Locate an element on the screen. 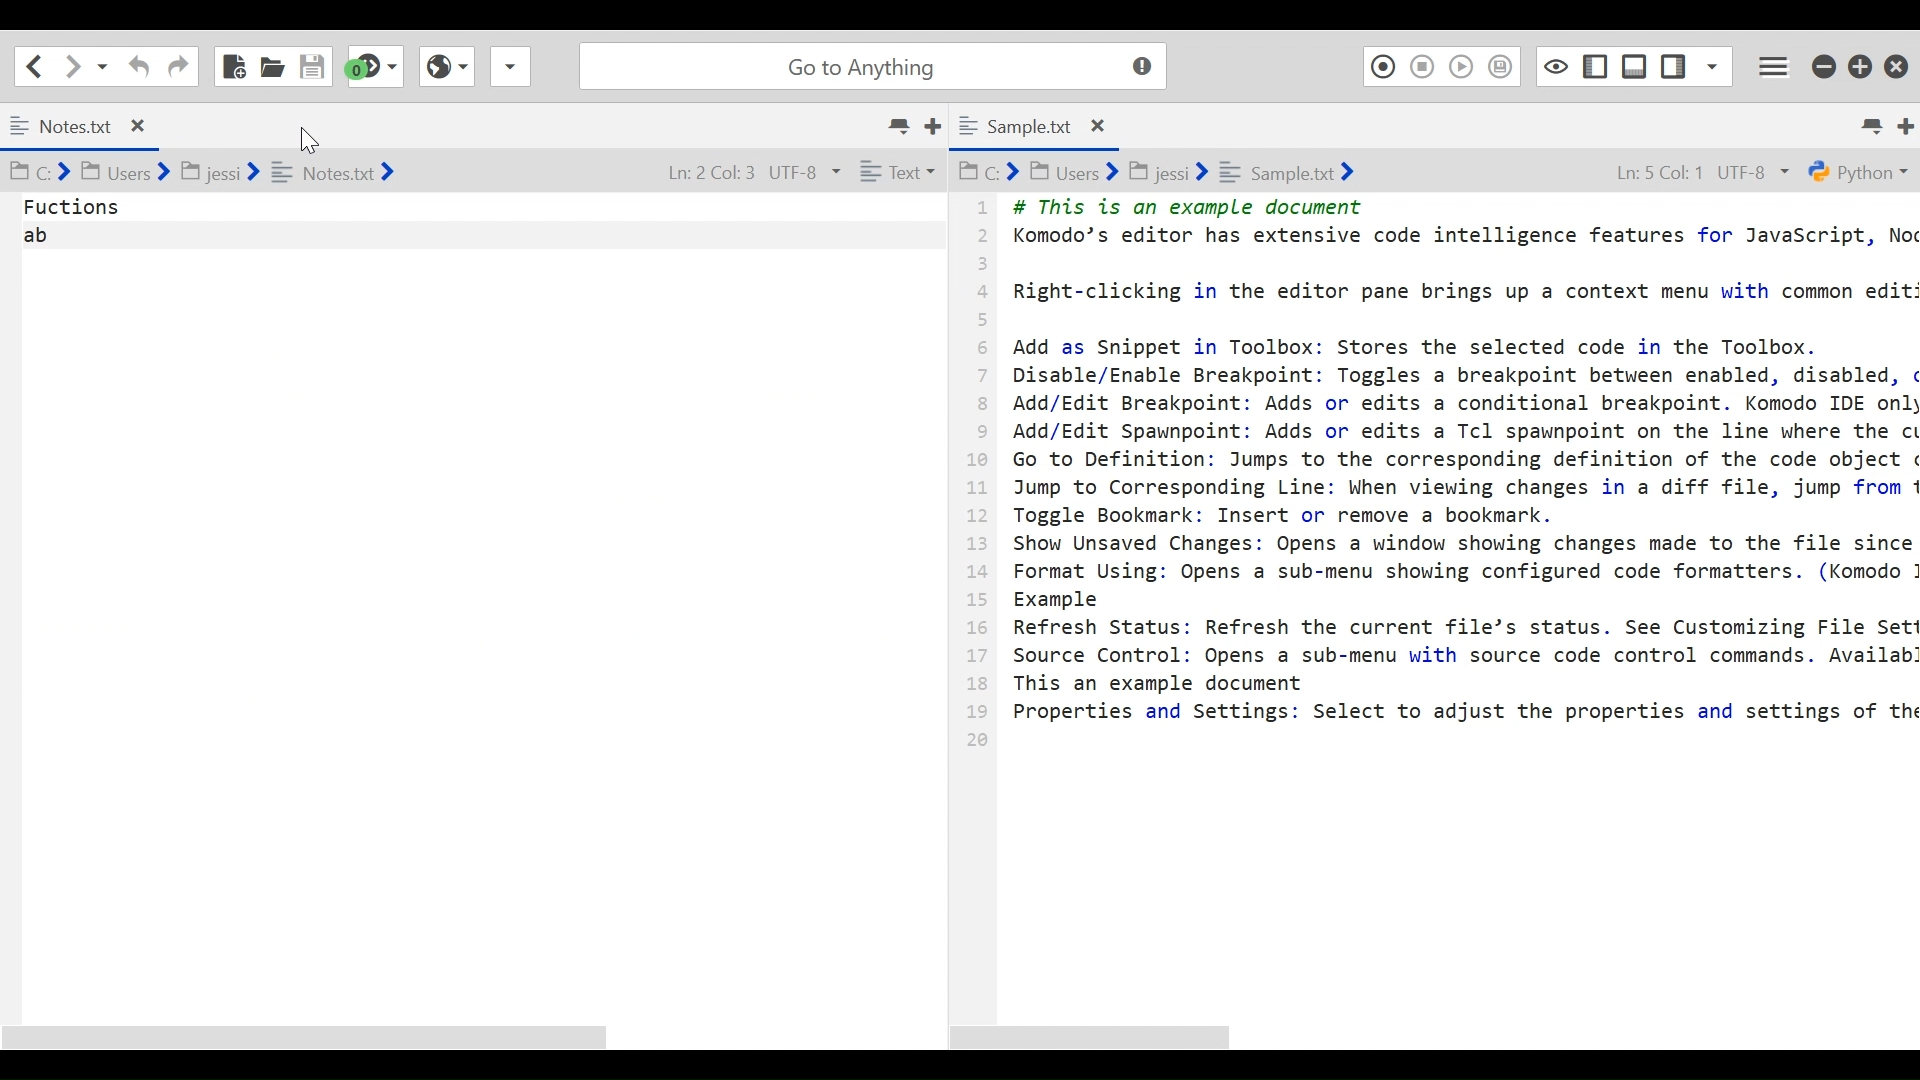 The image size is (1920, 1080). minimize is located at coordinates (1825, 67).